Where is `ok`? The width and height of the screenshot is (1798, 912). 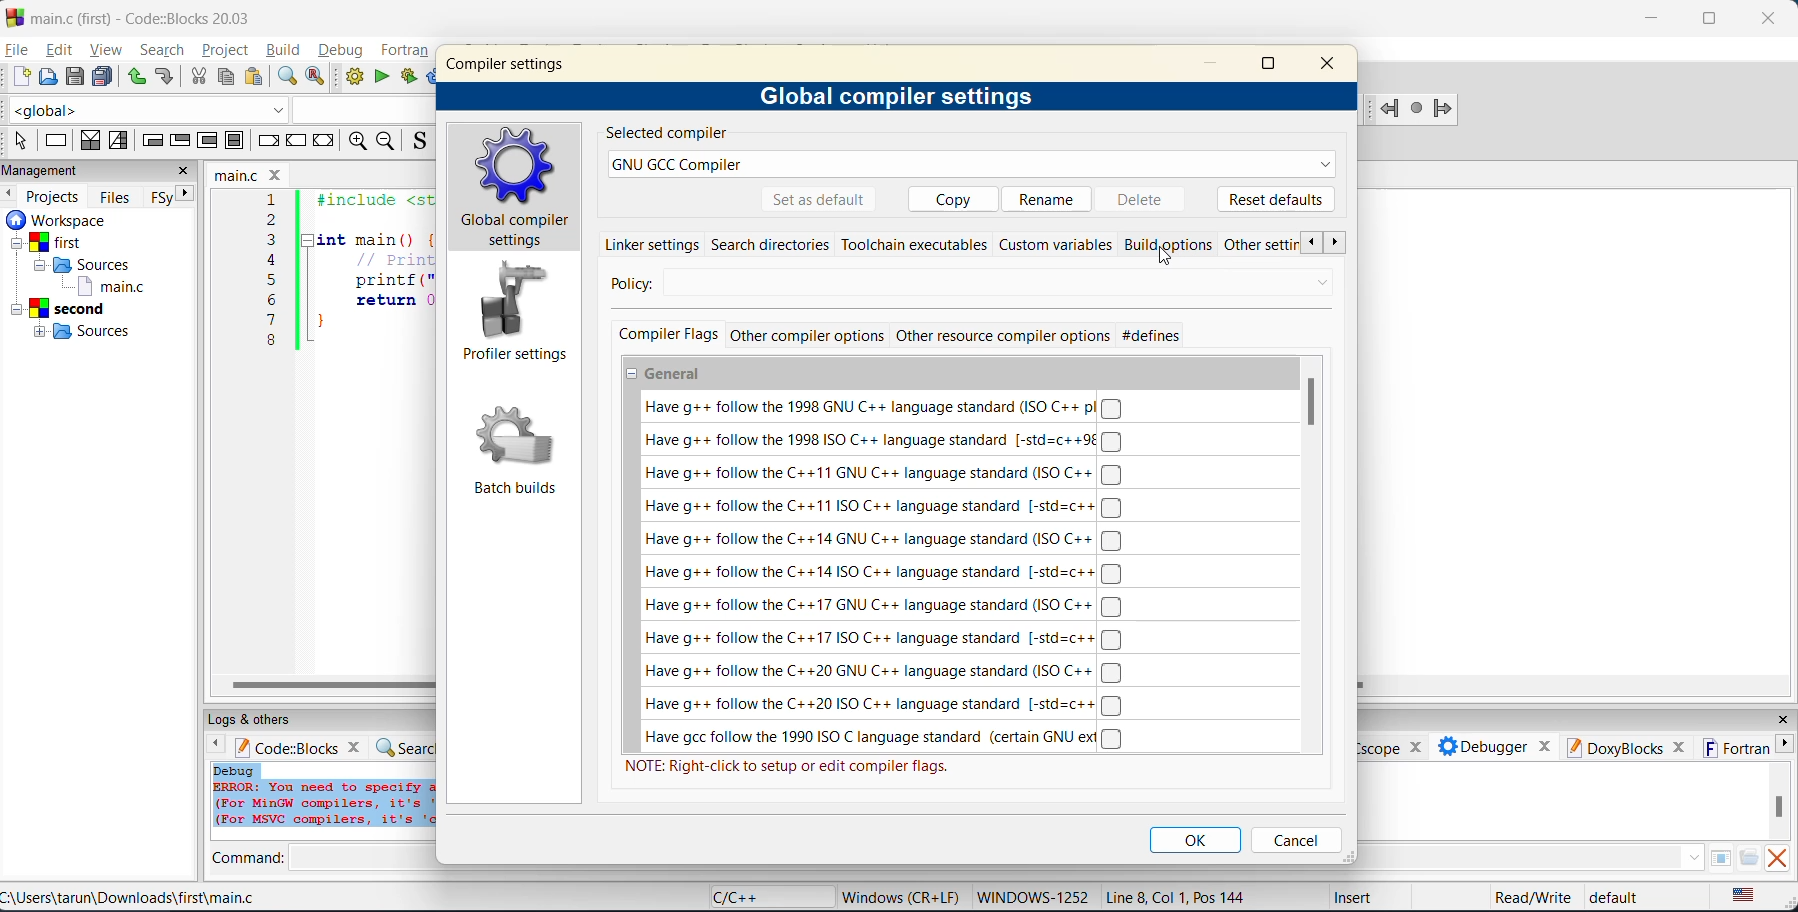 ok is located at coordinates (1198, 840).